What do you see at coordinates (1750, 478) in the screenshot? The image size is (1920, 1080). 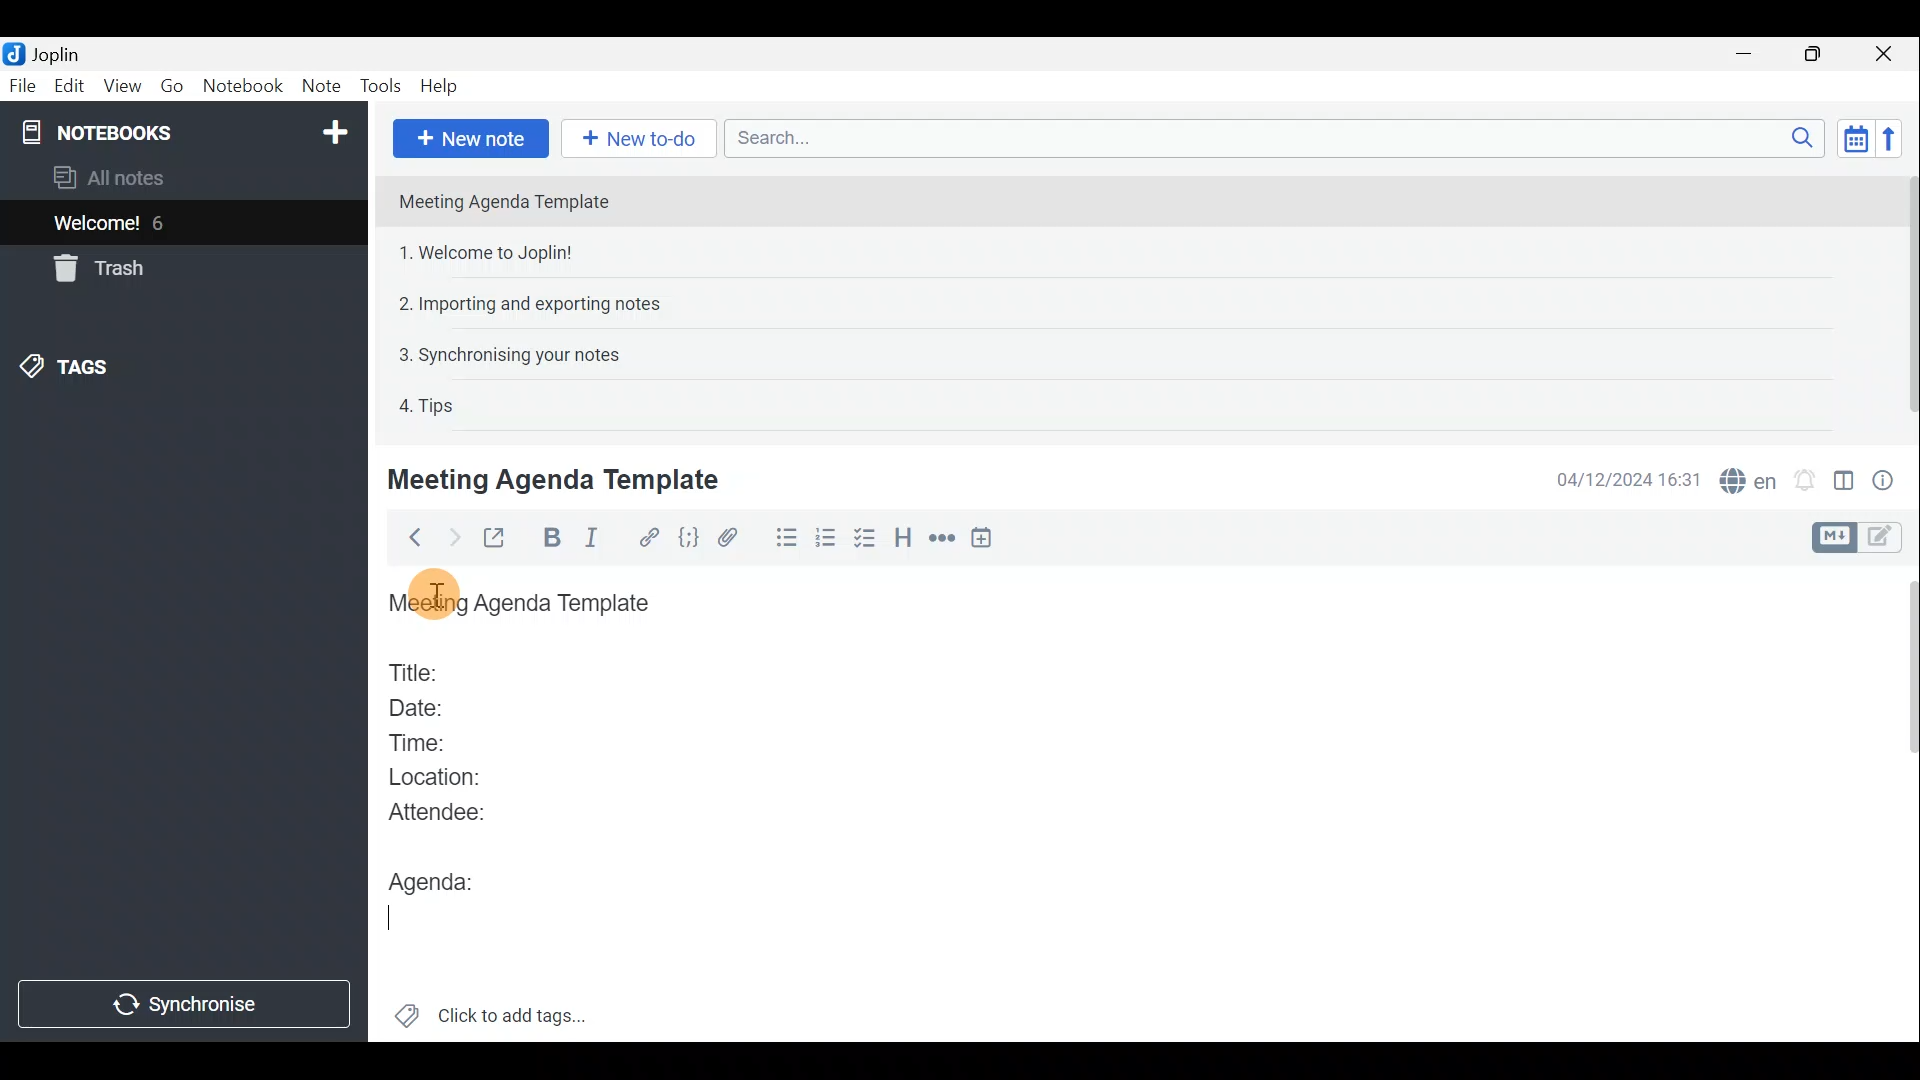 I see `Spell checker` at bounding box center [1750, 478].